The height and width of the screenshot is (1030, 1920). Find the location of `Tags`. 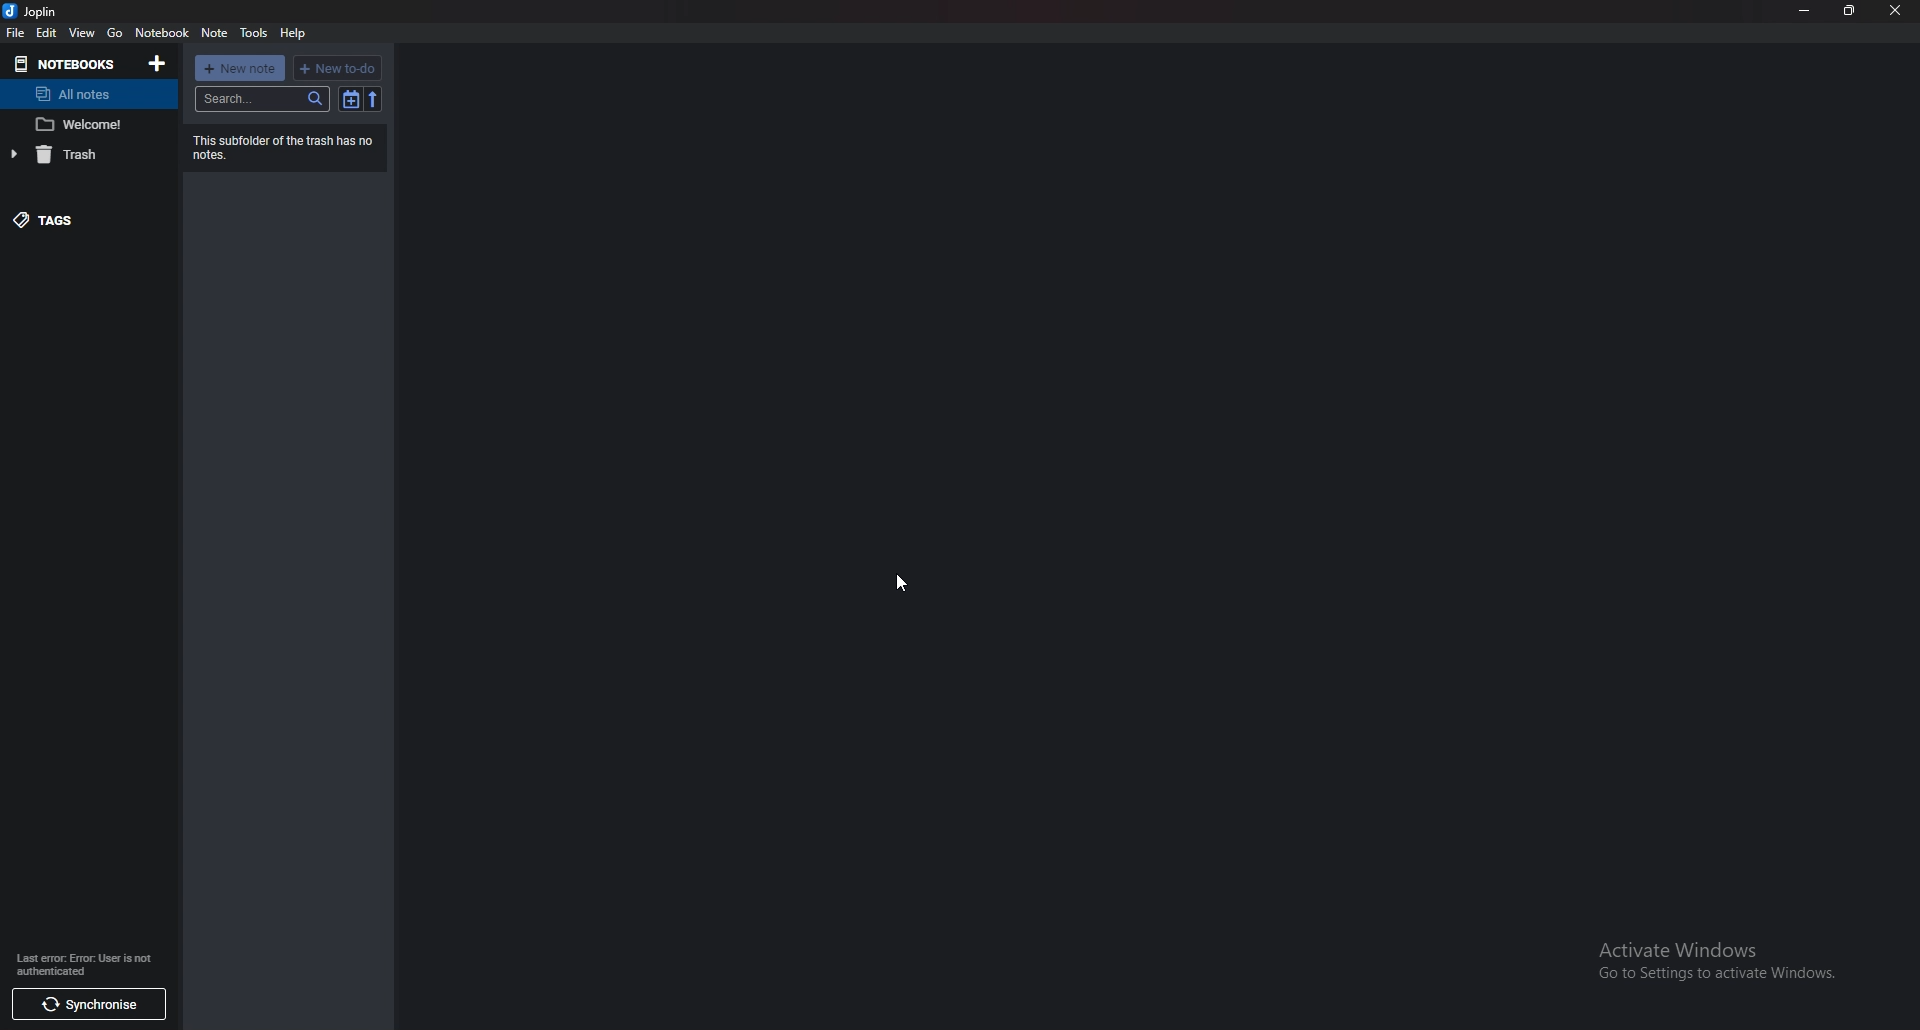

Tags is located at coordinates (77, 218).